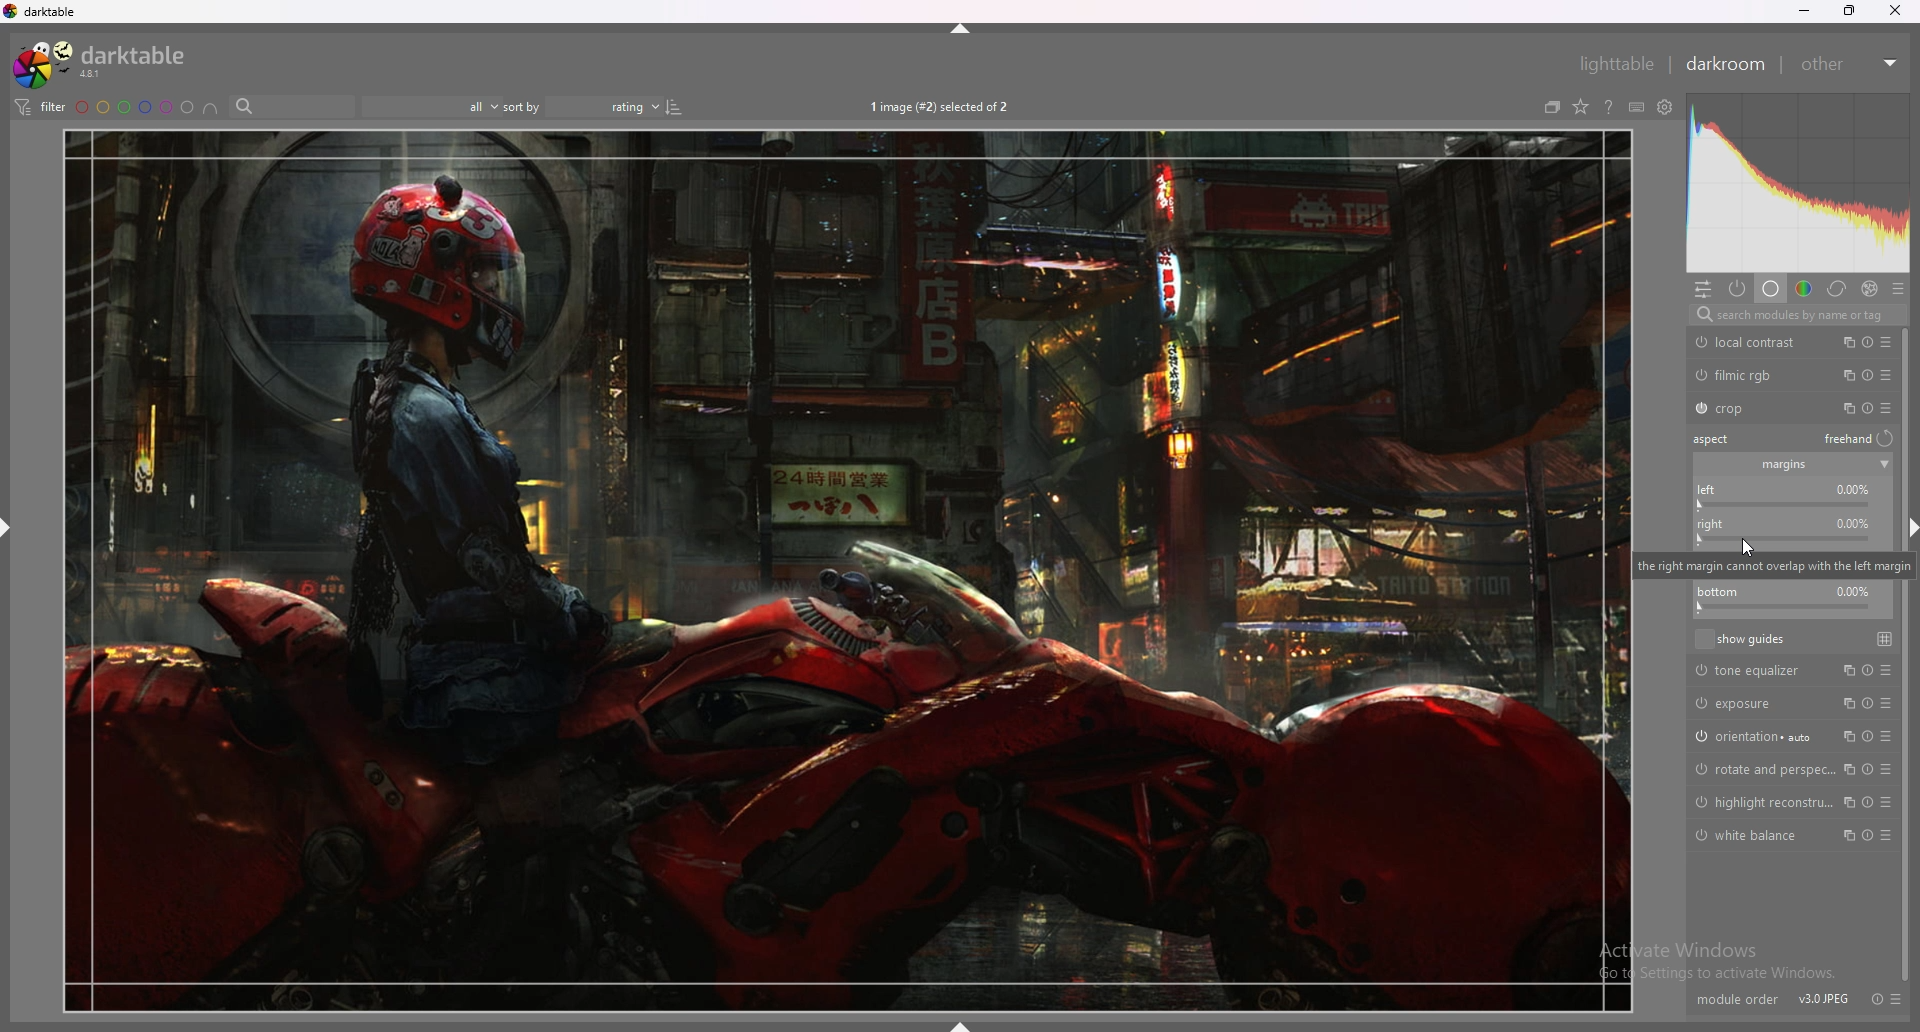 This screenshot has width=1920, height=1032. Describe the element at coordinates (1887, 737) in the screenshot. I see `presets` at that location.